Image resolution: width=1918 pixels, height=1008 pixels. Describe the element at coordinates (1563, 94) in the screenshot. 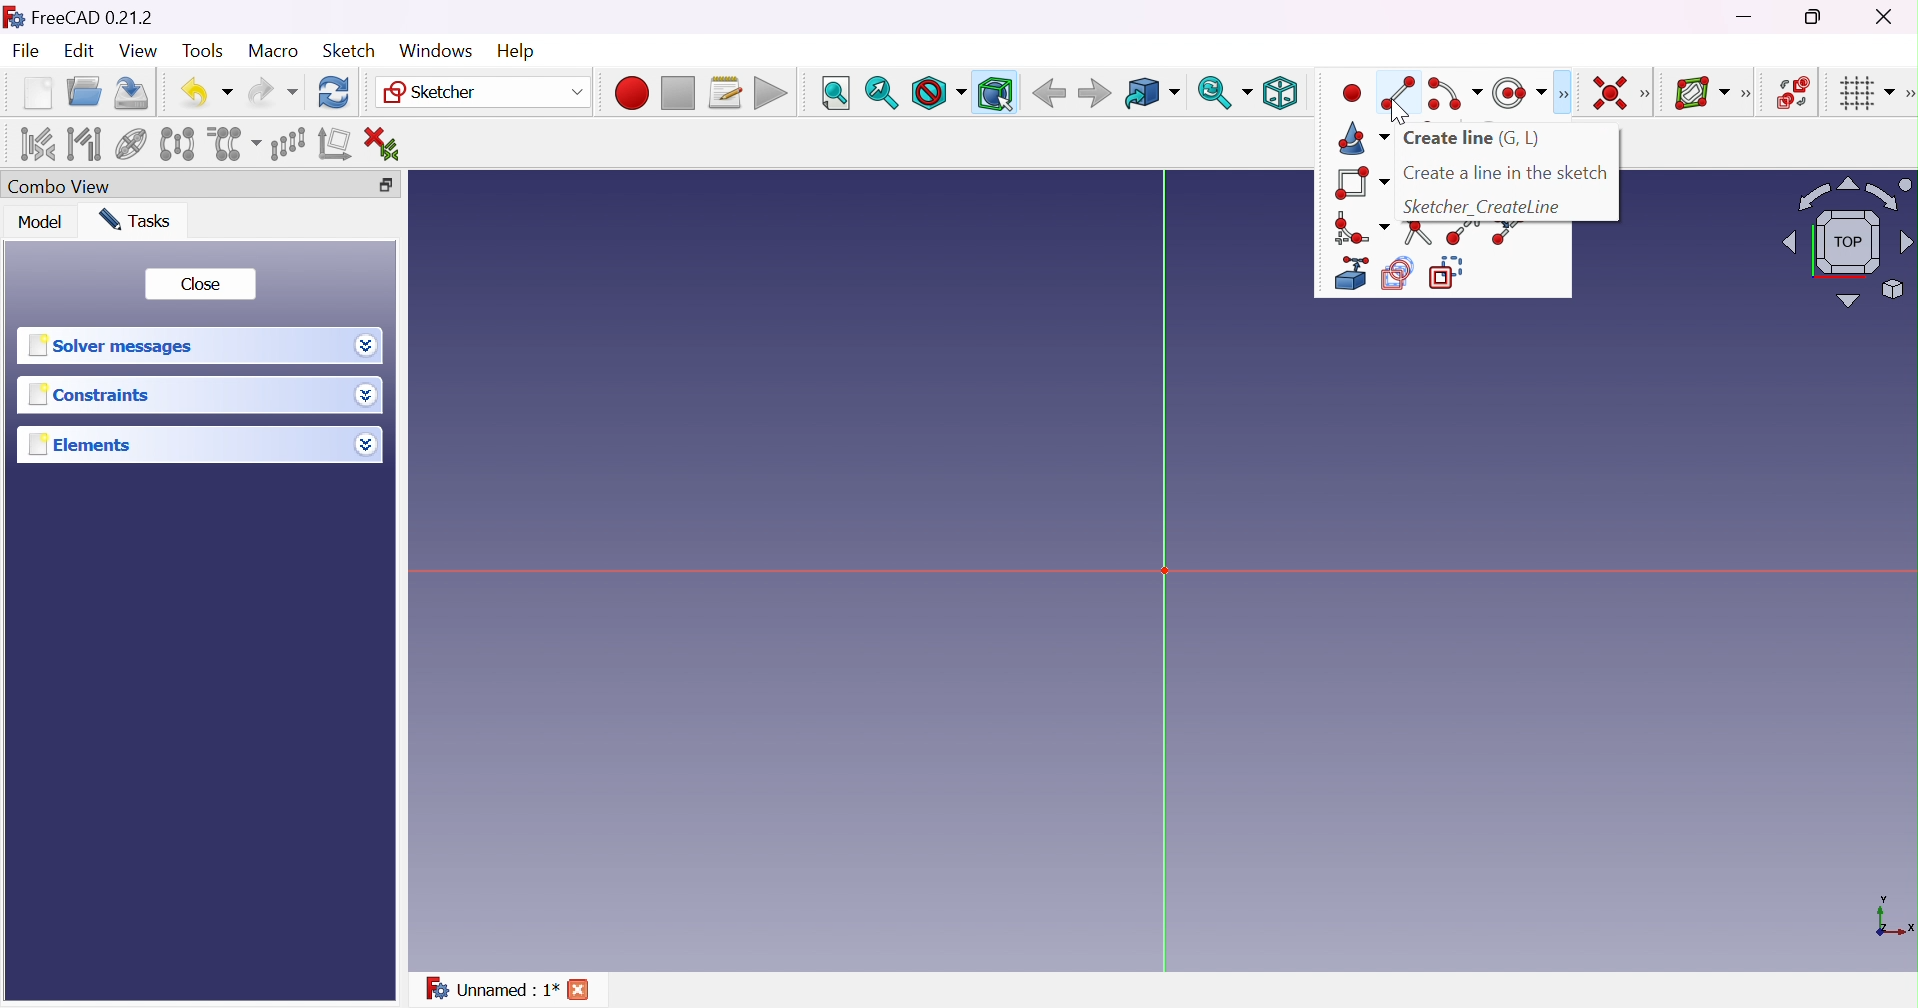

I see `[Sketcher geometrics]` at that location.